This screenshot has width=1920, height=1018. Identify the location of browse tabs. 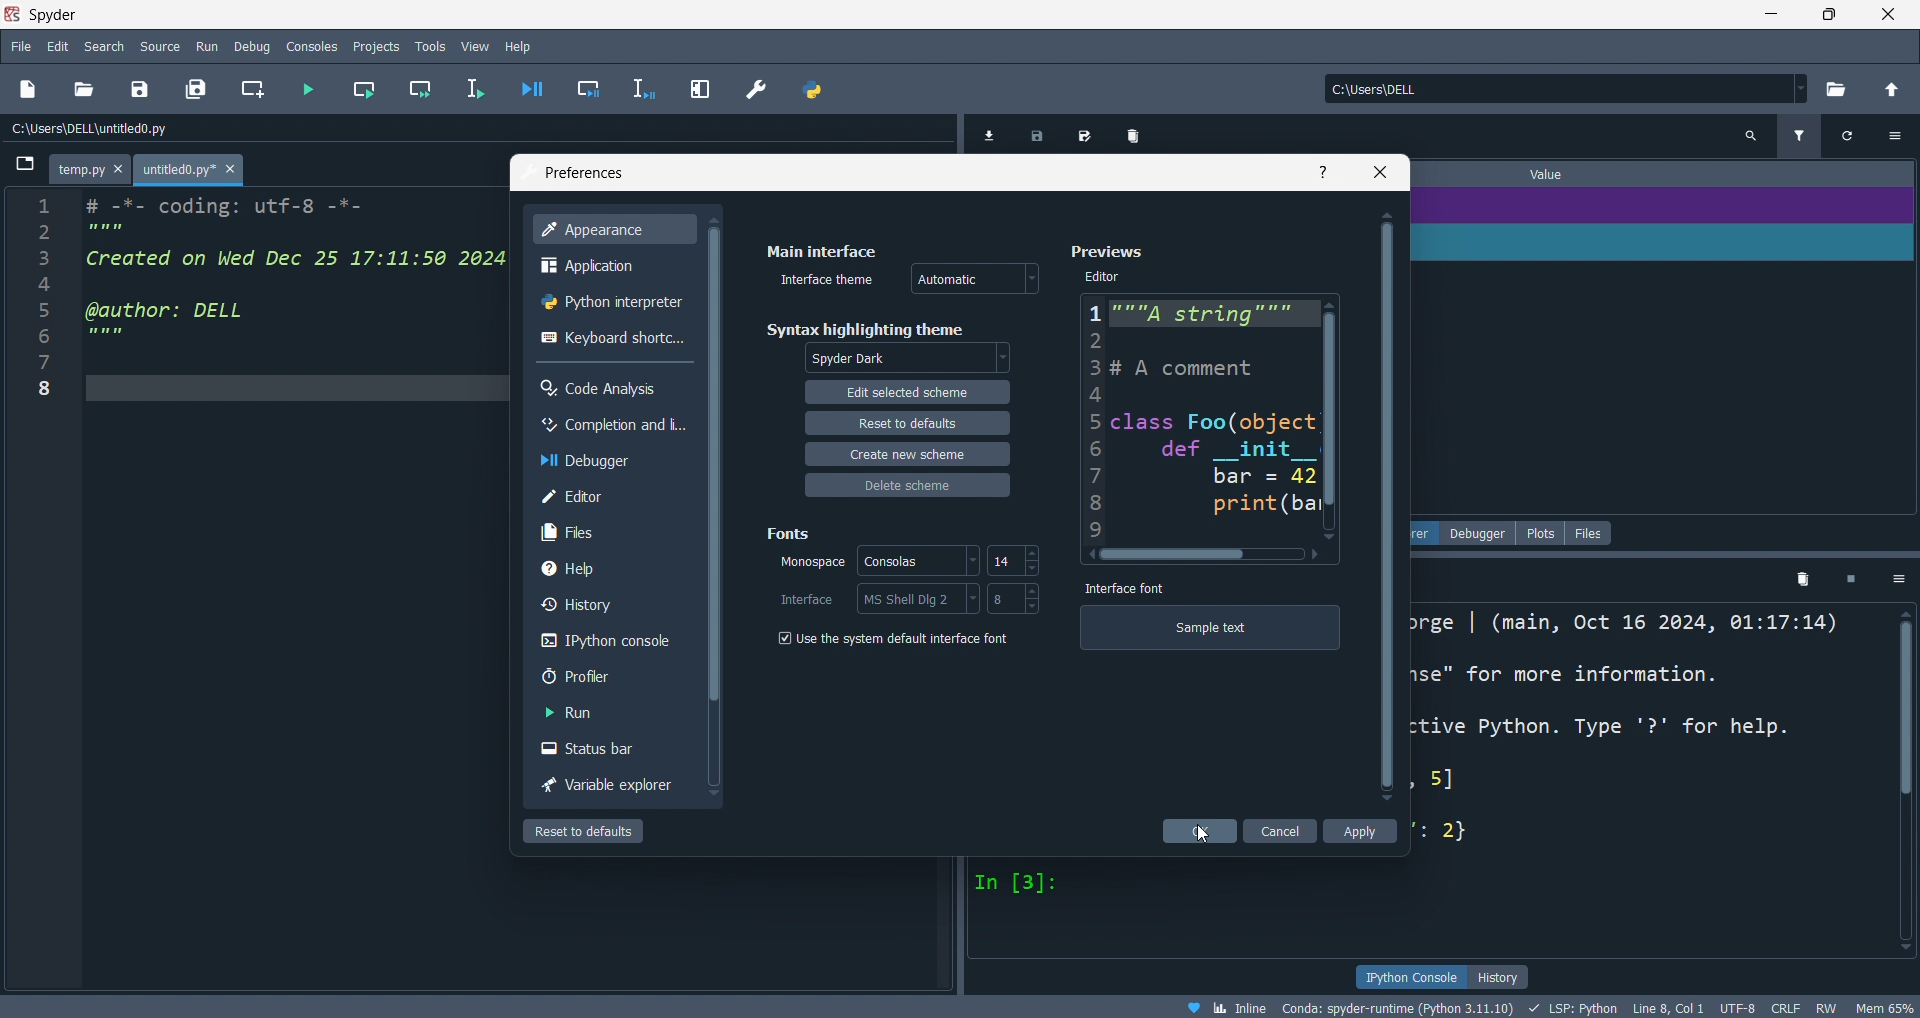
(20, 170).